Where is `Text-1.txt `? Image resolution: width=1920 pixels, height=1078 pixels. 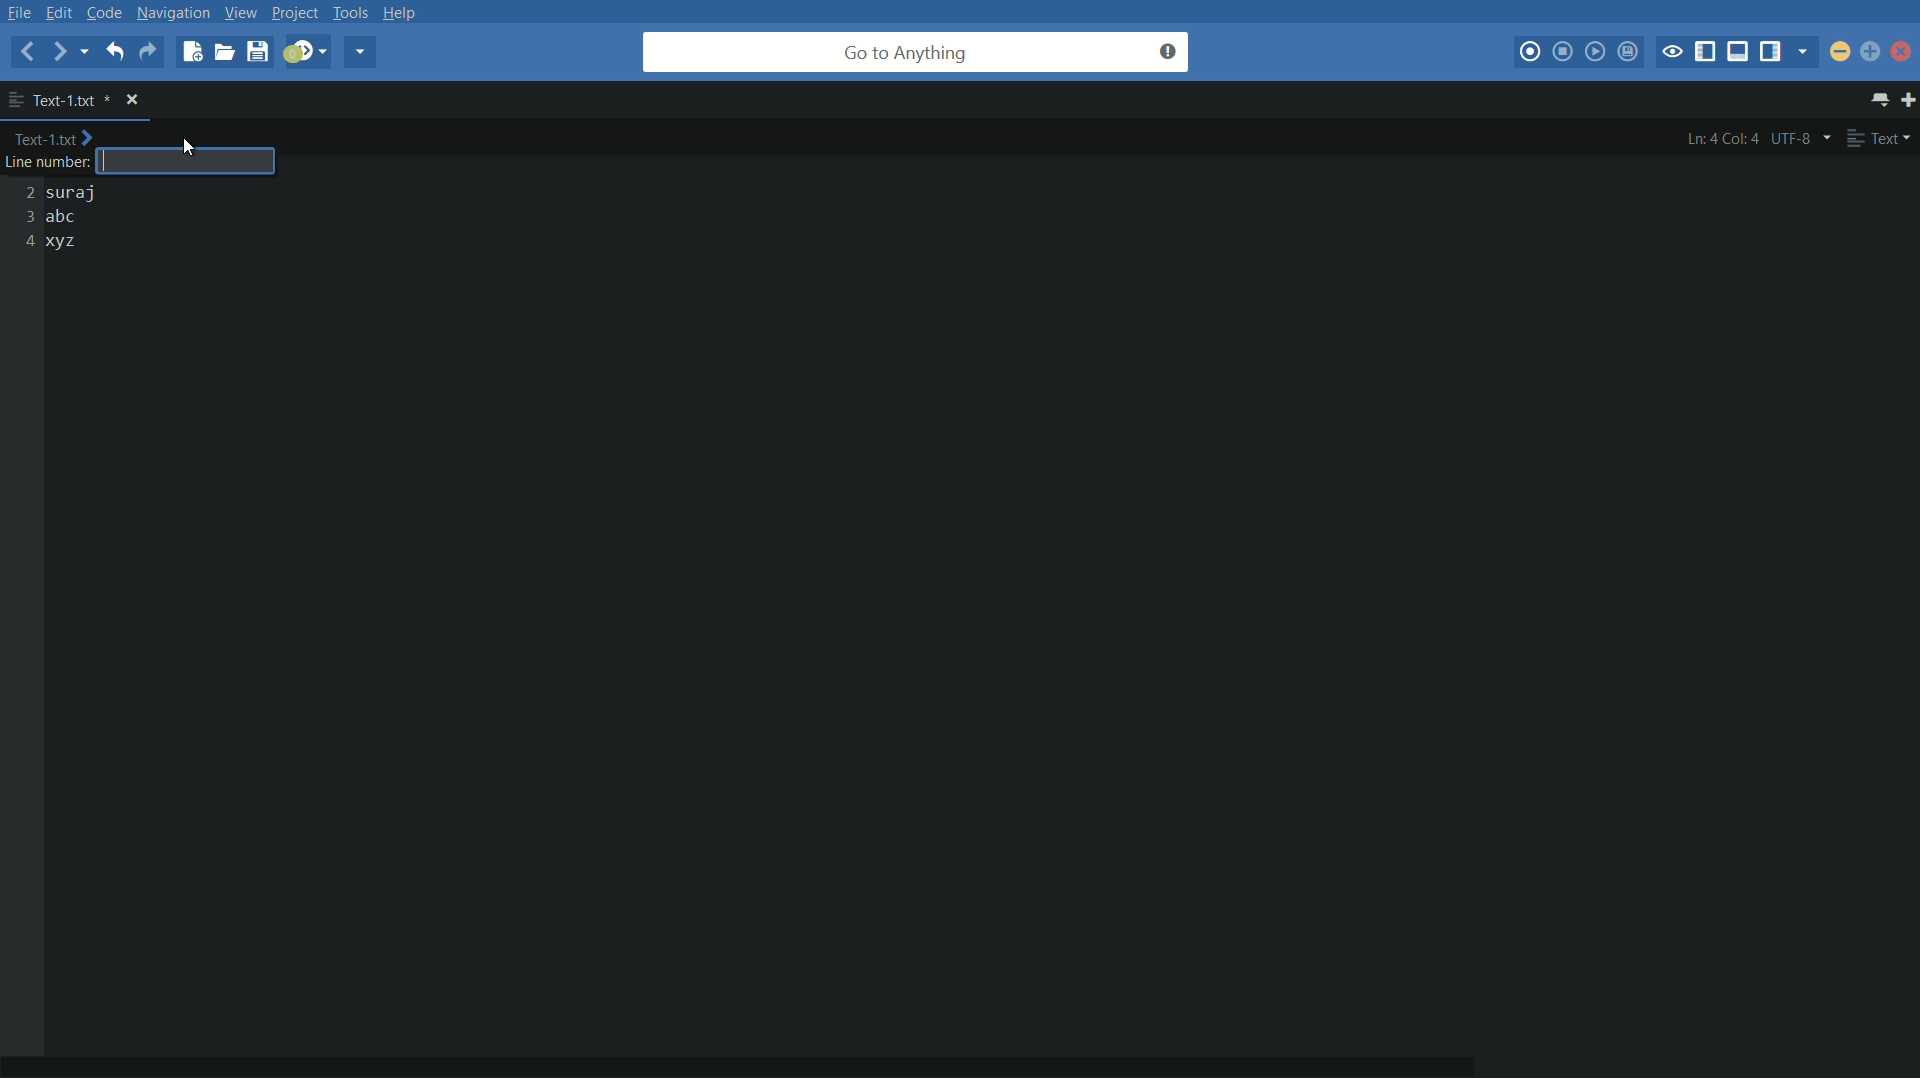 Text-1.txt  is located at coordinates (51, 139).